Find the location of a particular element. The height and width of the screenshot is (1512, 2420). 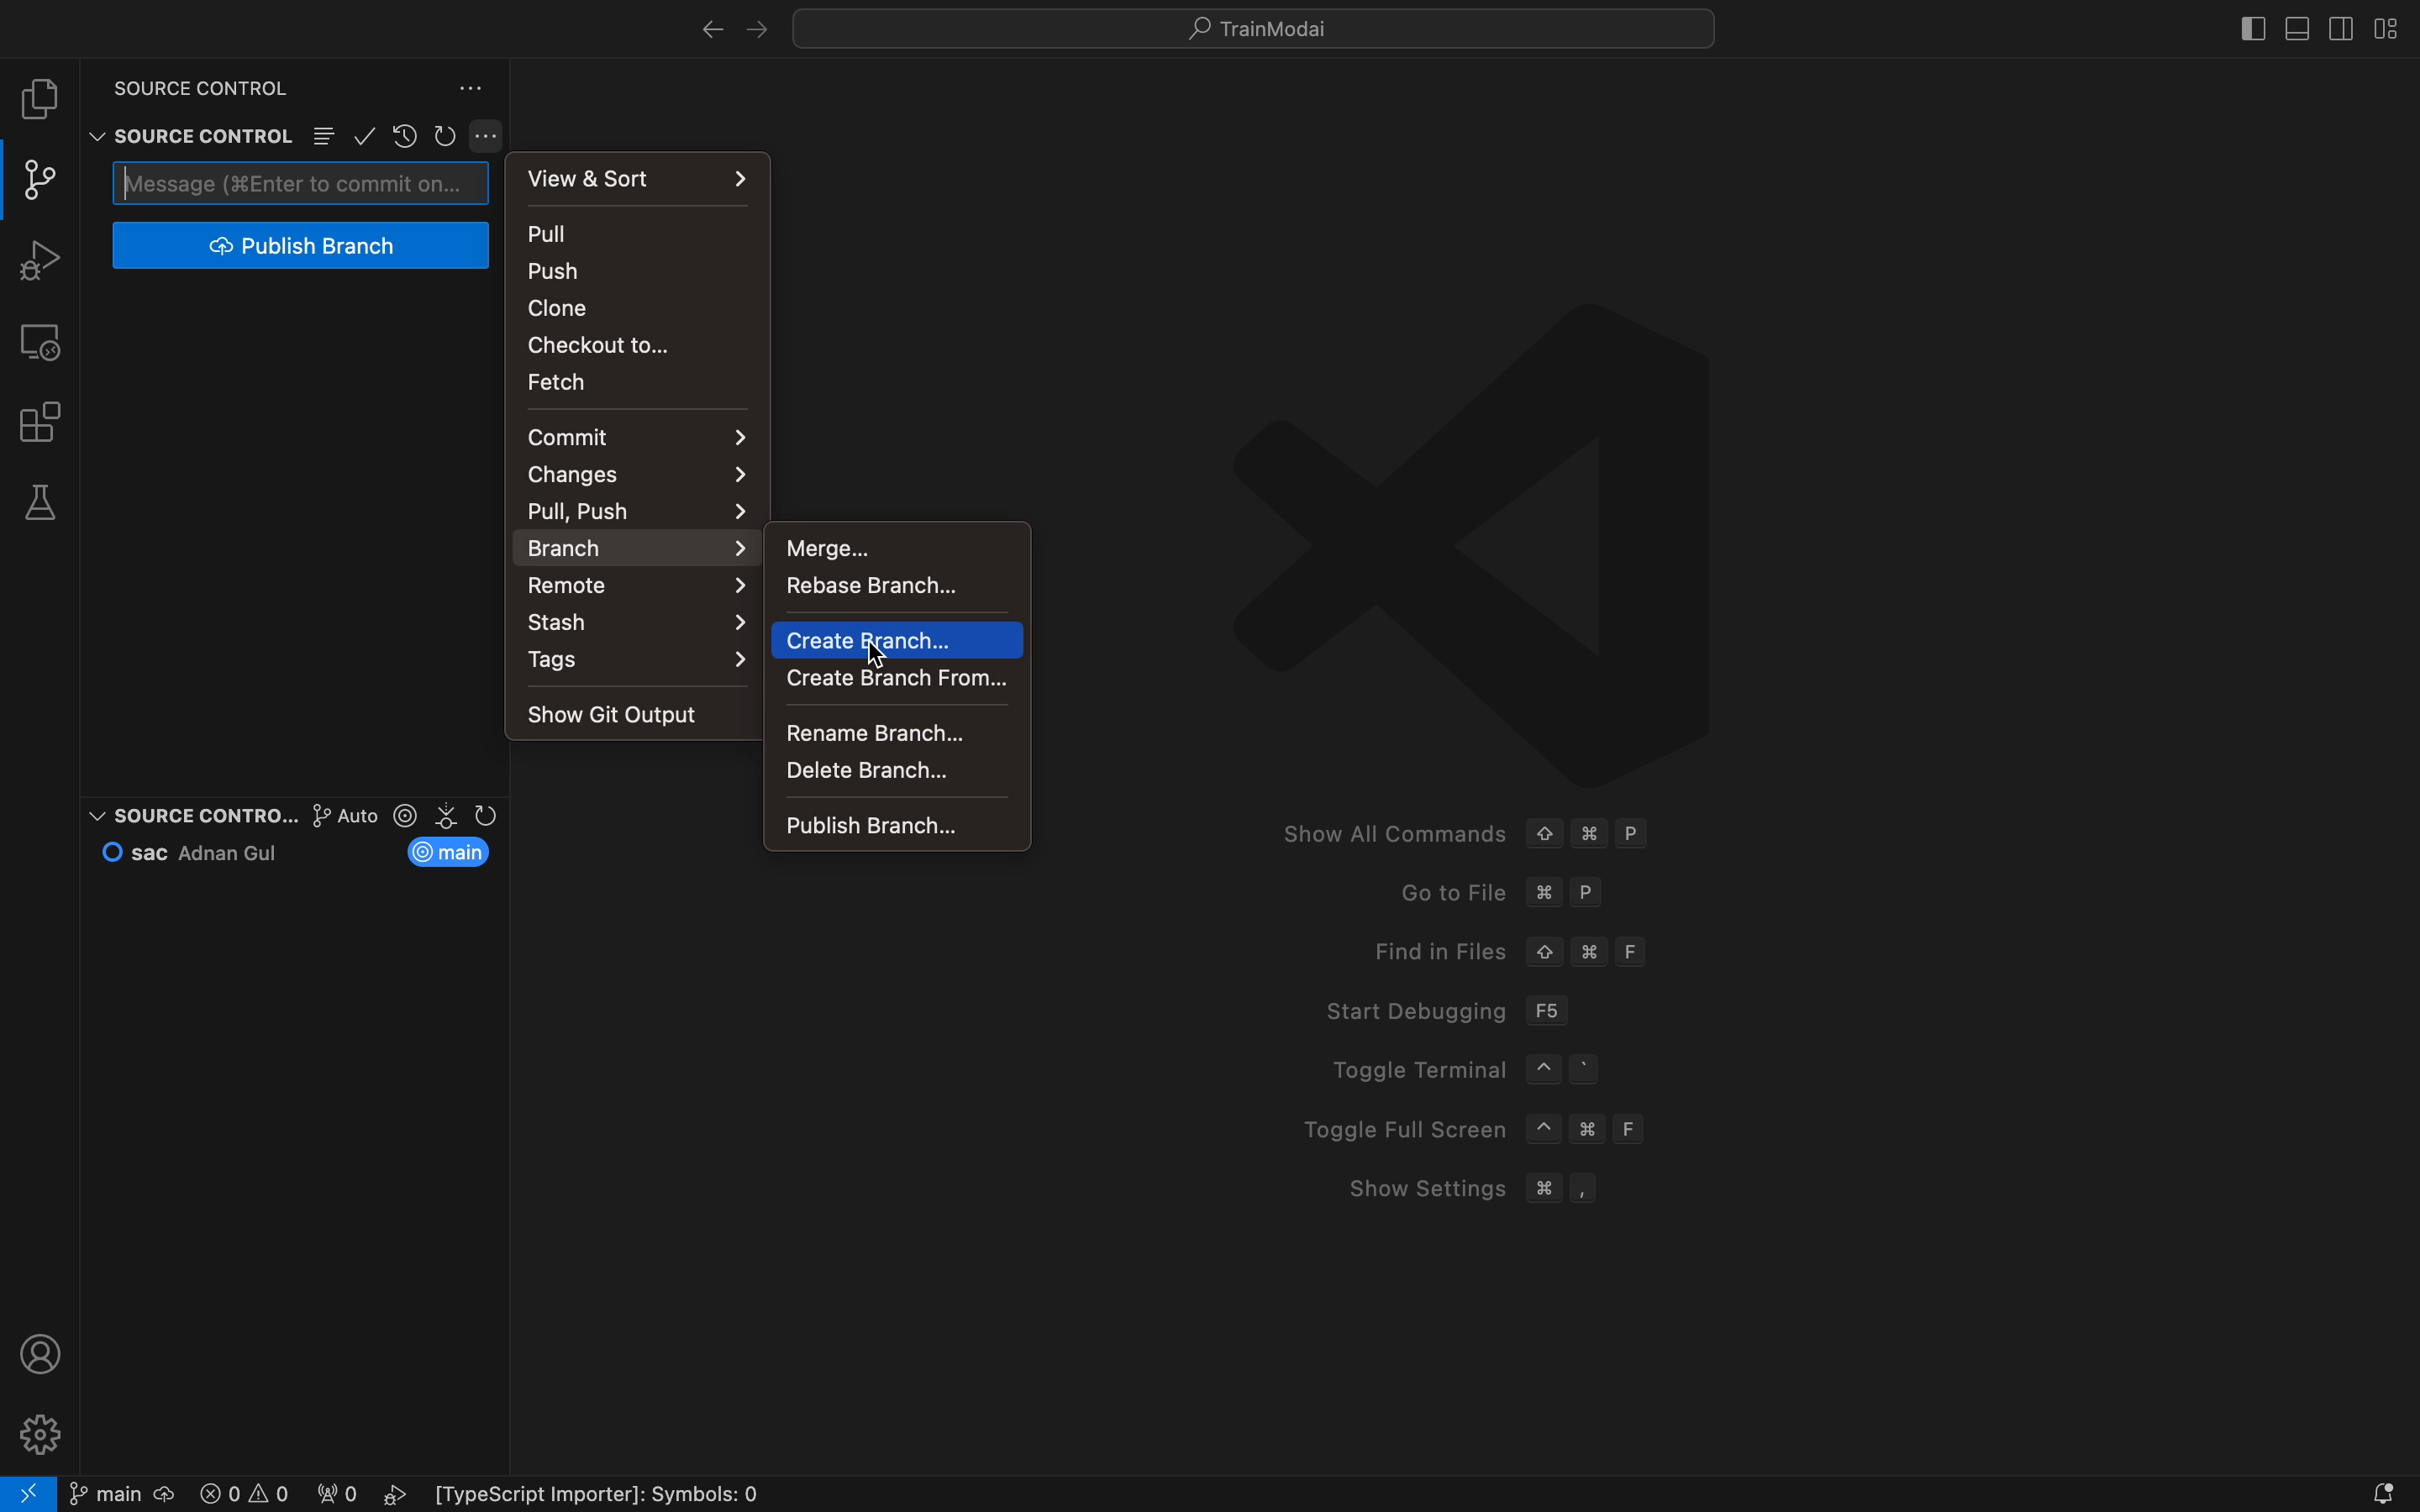

tags is located at coordinates (643, 665).